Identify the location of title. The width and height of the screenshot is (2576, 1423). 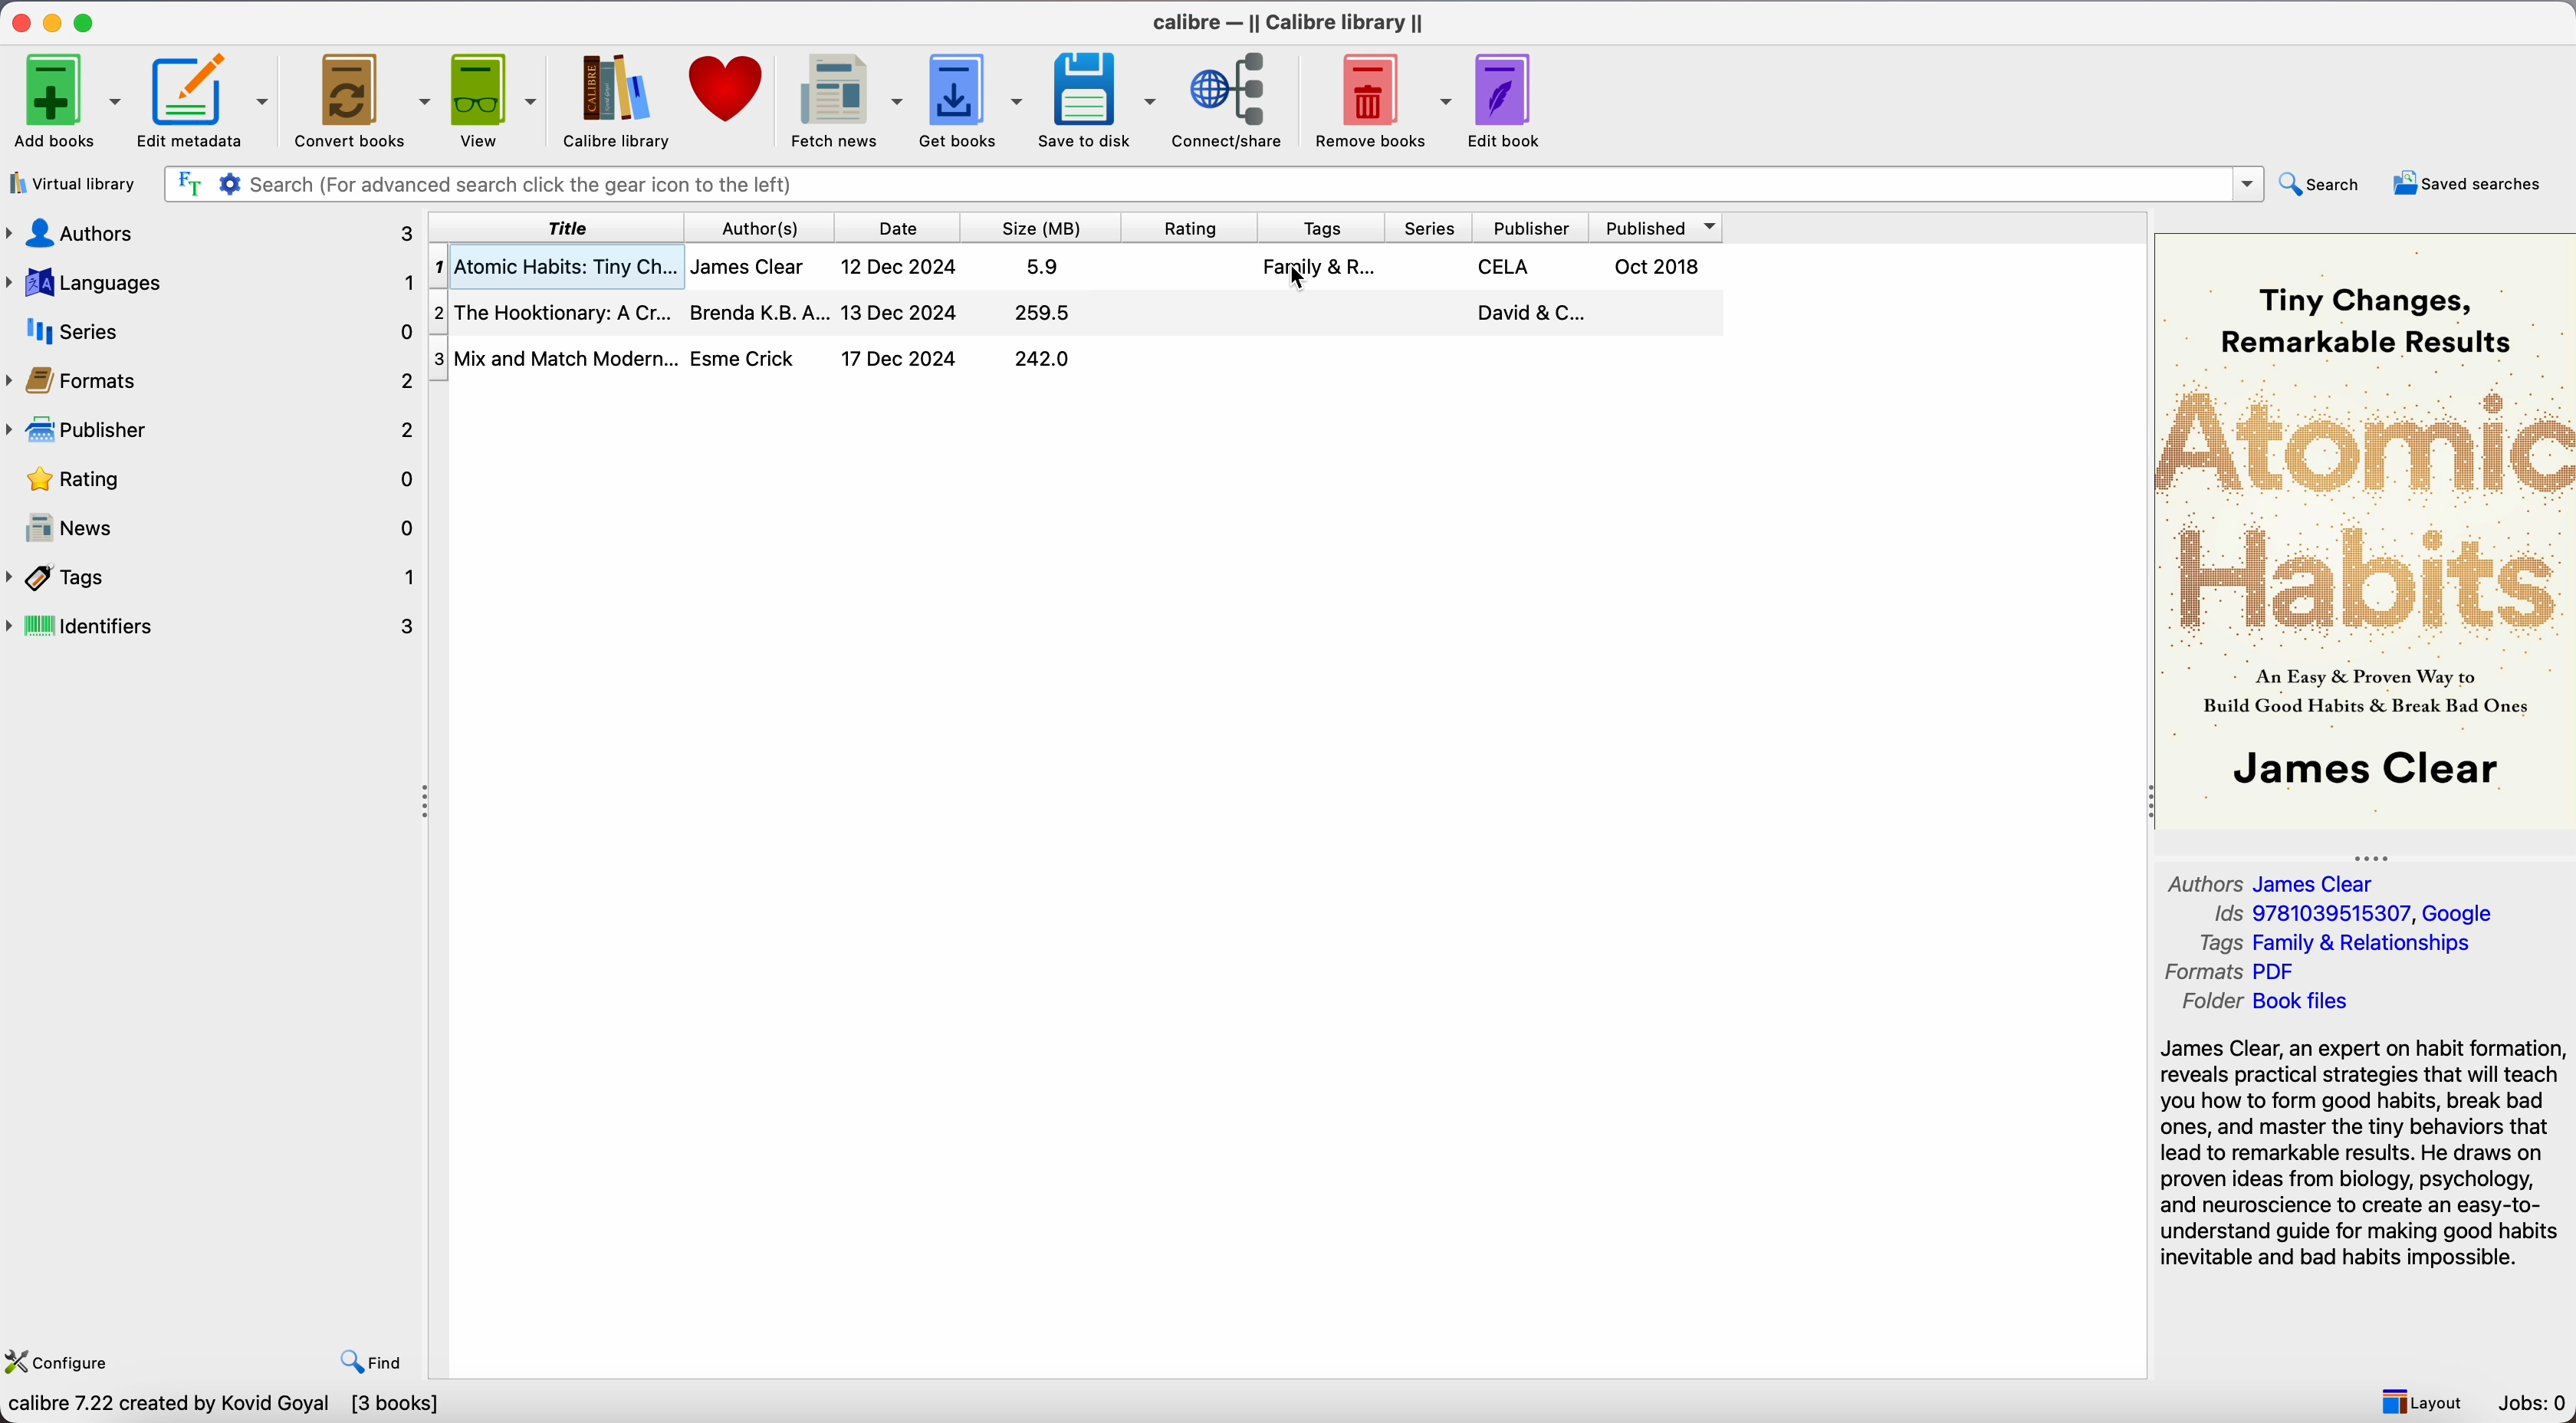
(552, 226).